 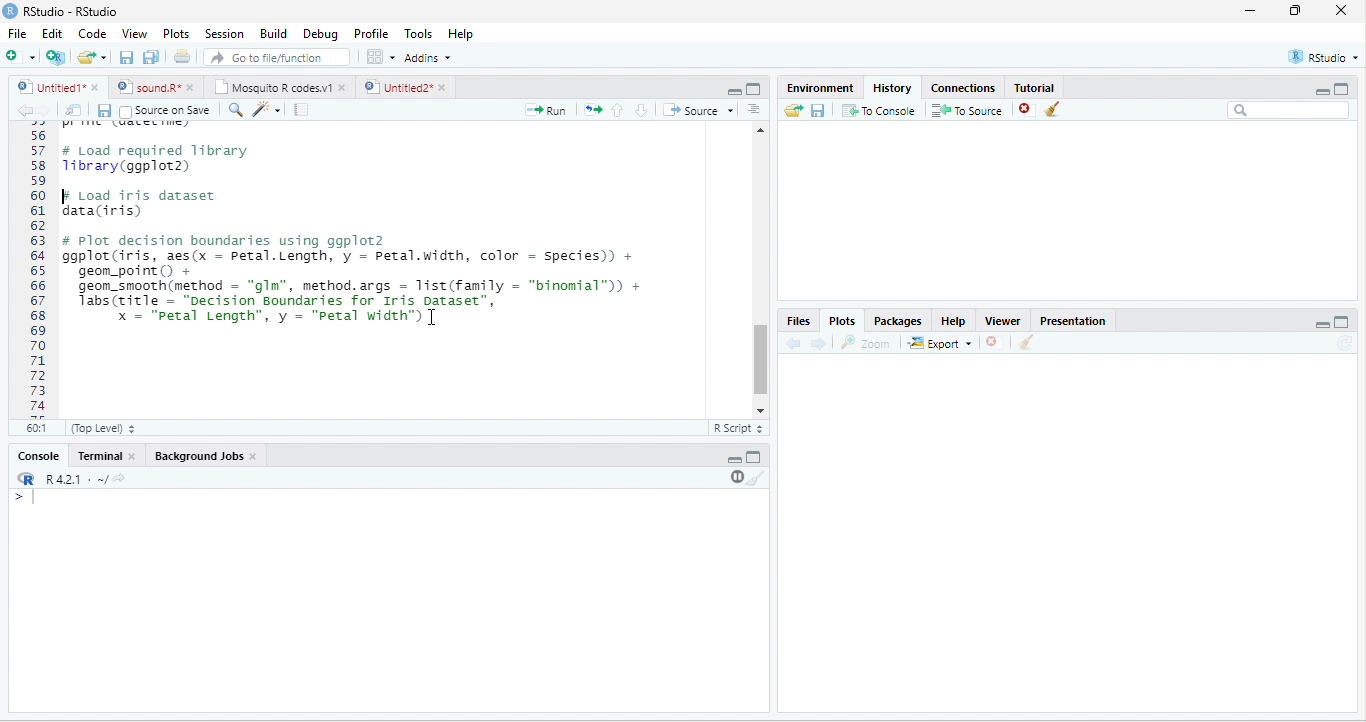 I want to click on Edit, so click(x=52, y=32).